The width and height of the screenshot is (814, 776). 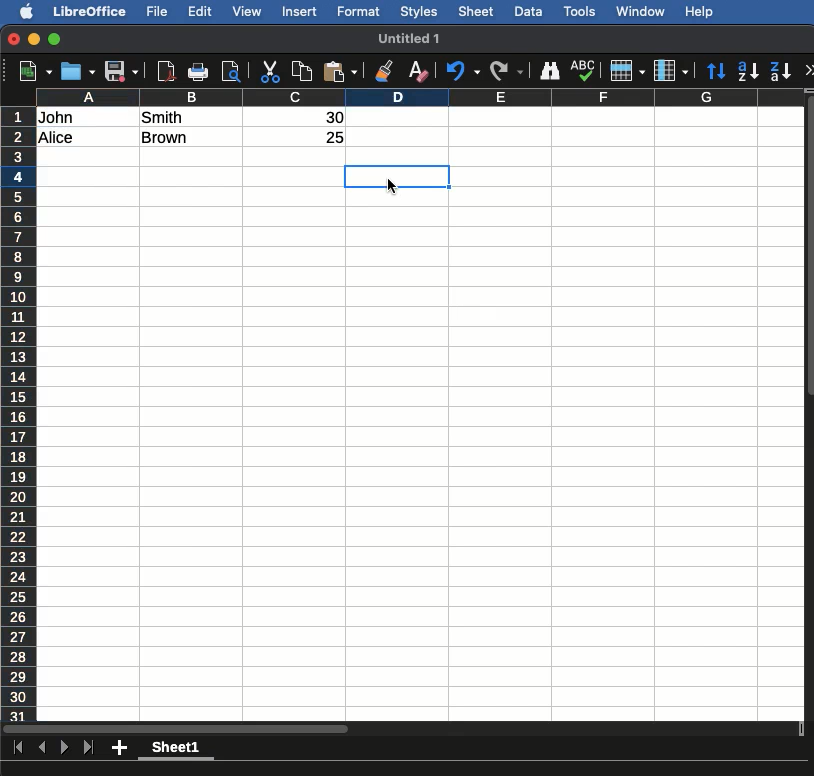 What do you see at coordinates (510, 68) in the screenshot?
I see `Redo` at bounding box center [510, 68].